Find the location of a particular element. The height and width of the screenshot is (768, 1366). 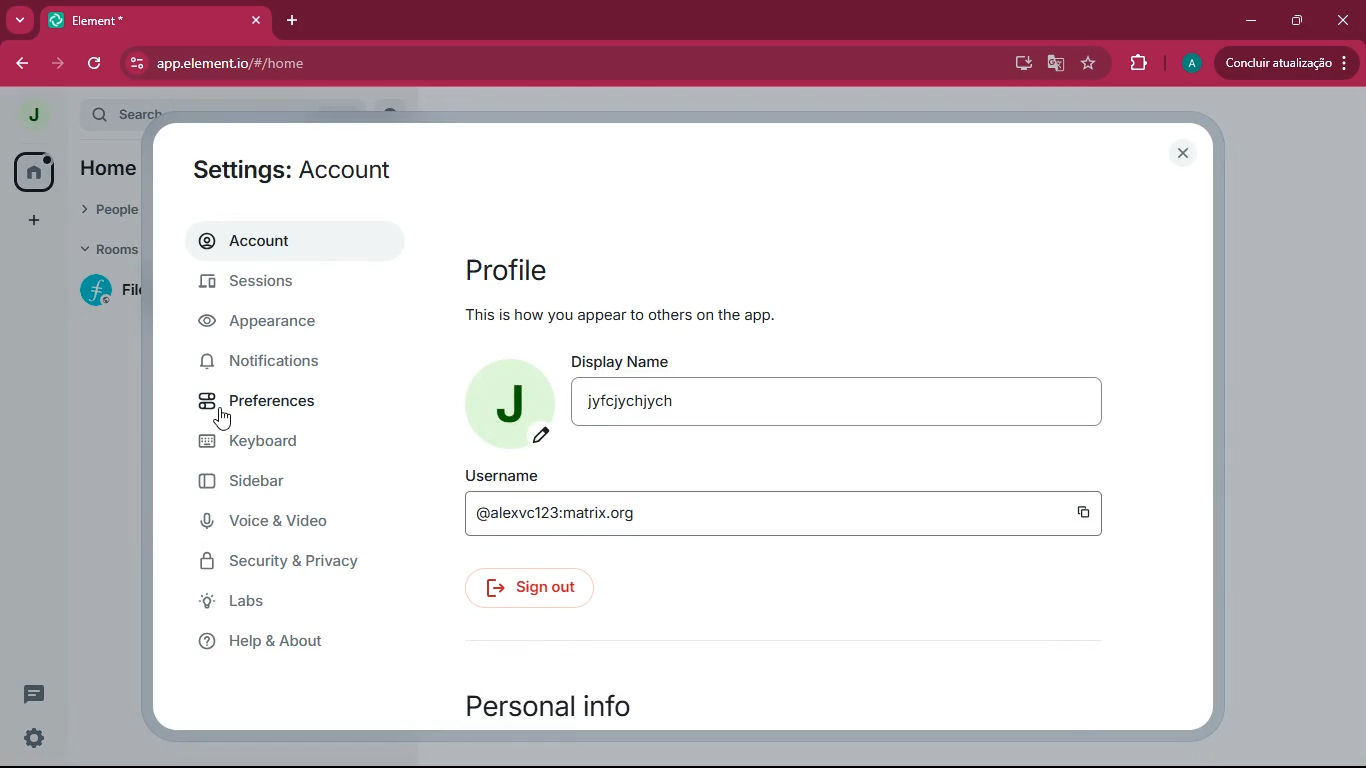

appearance is located at coordinates (280, 325).